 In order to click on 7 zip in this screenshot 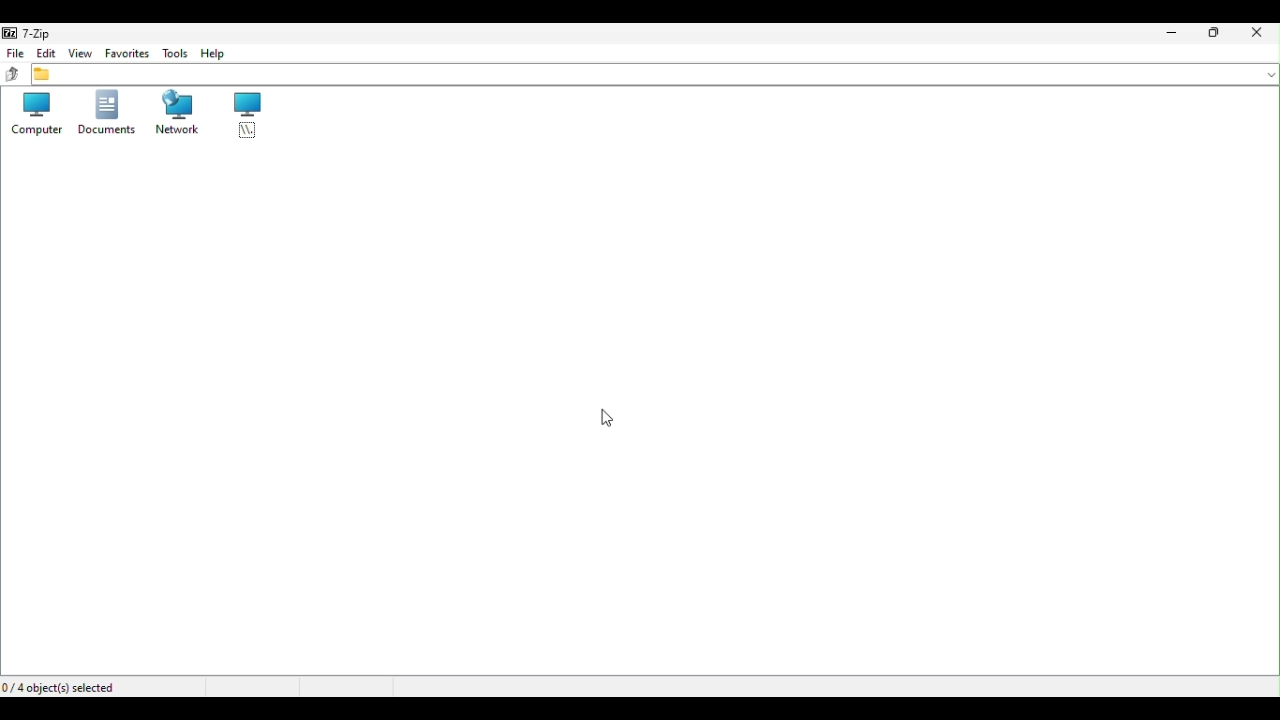, I will do `click(33, 33)`.